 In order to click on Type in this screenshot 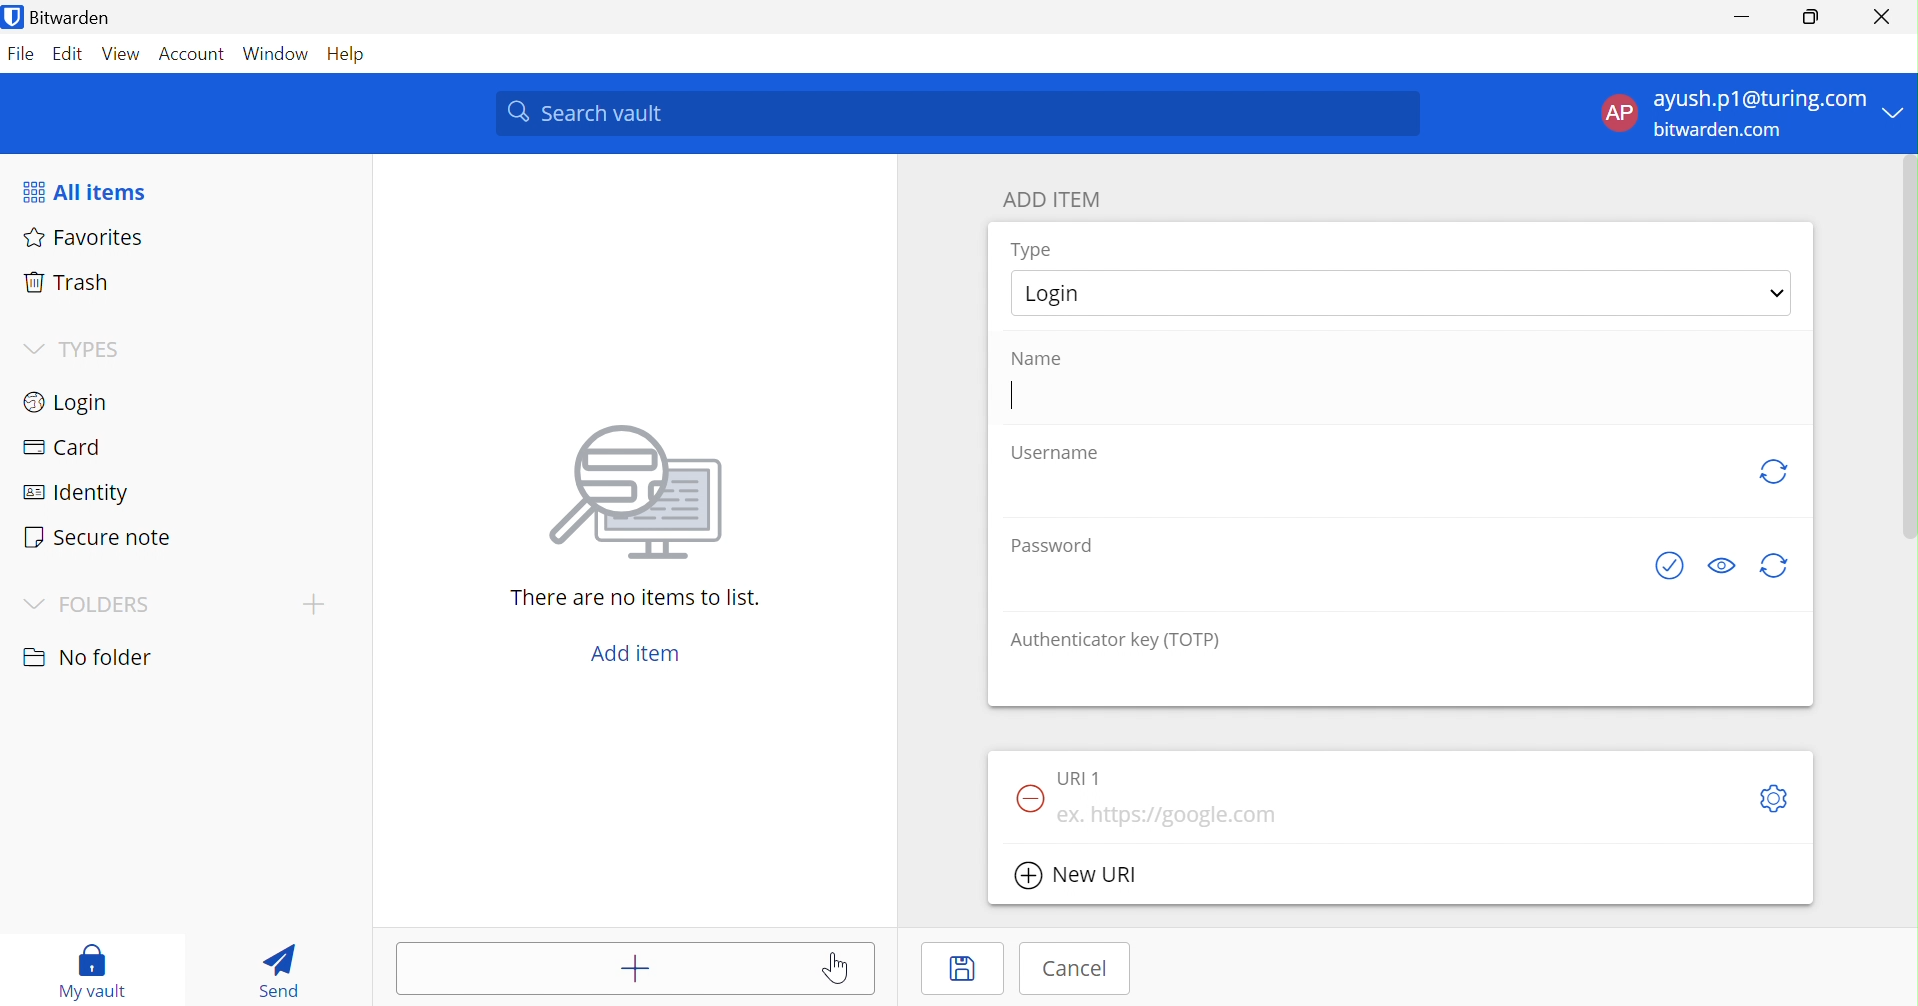, I will do `click(1034, 250)`.